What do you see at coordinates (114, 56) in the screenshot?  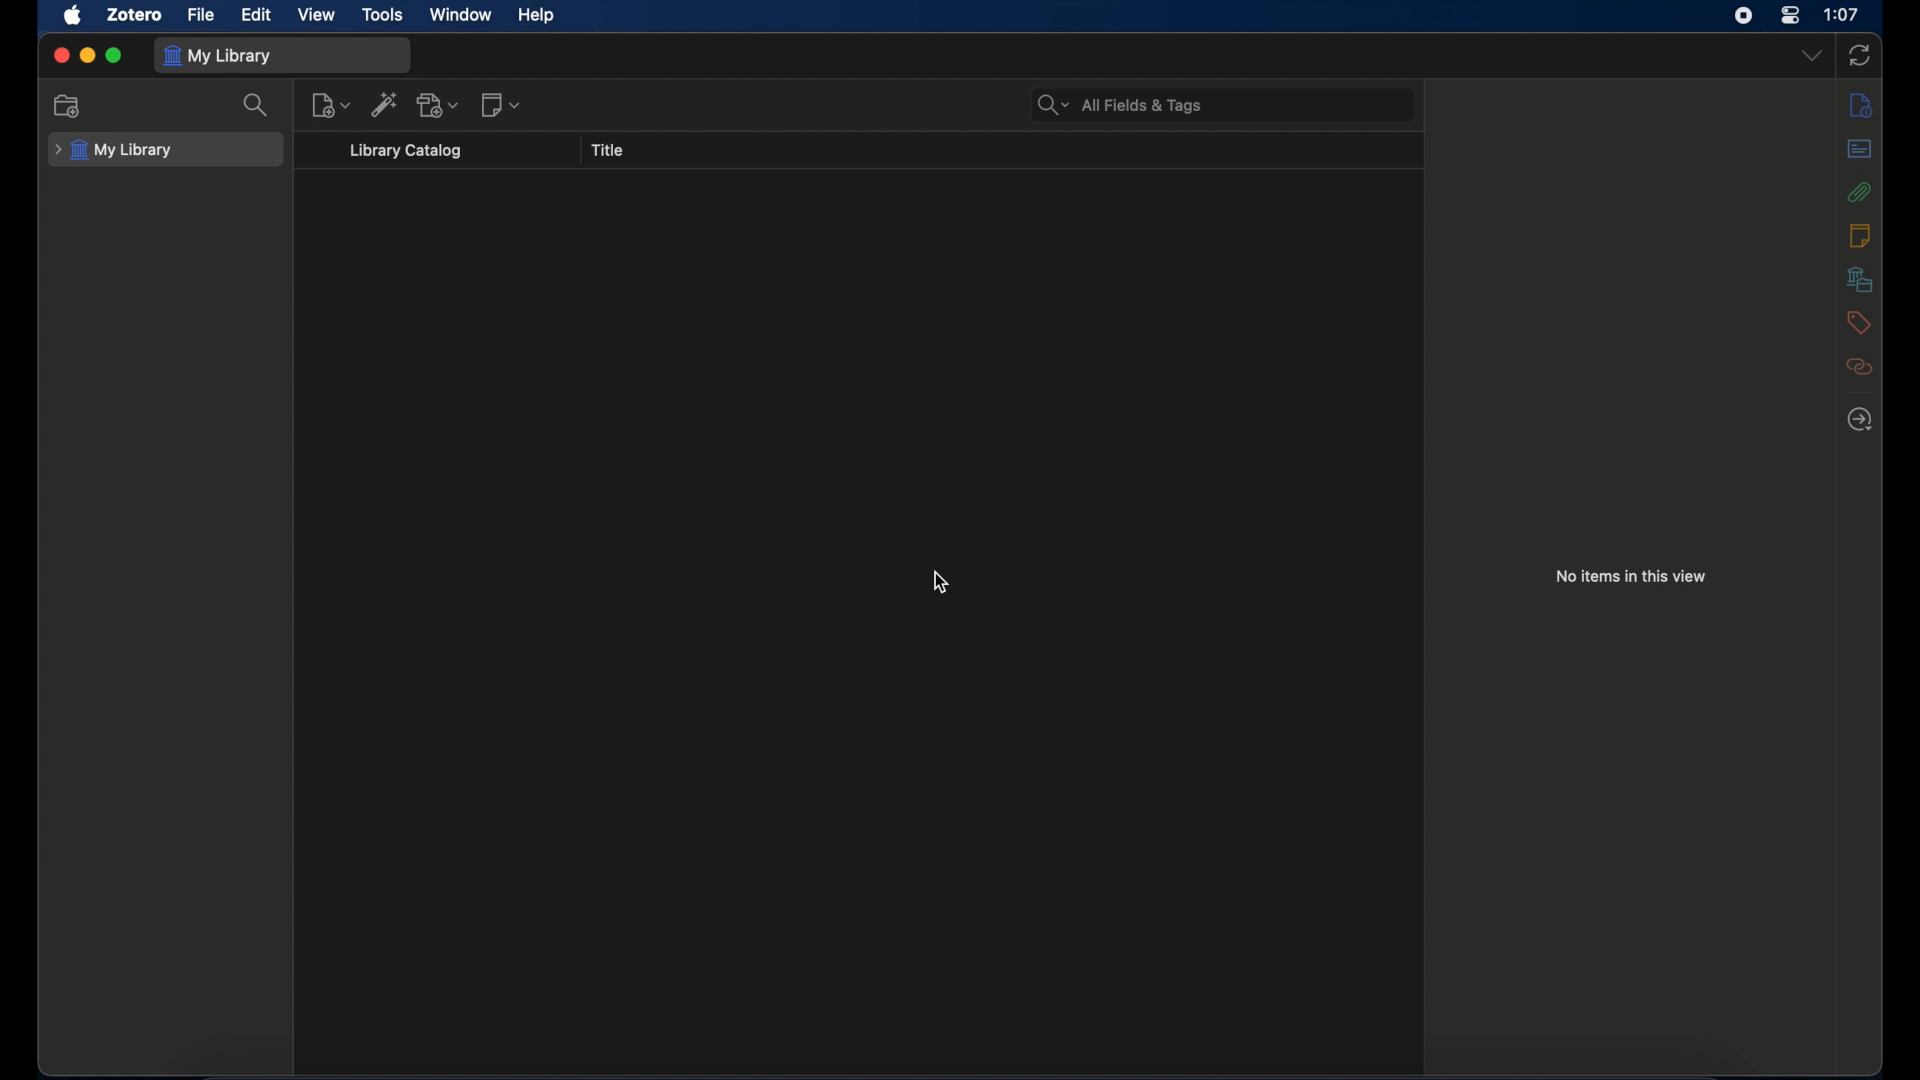 I see `maximize` at bounding box center [114, 56].